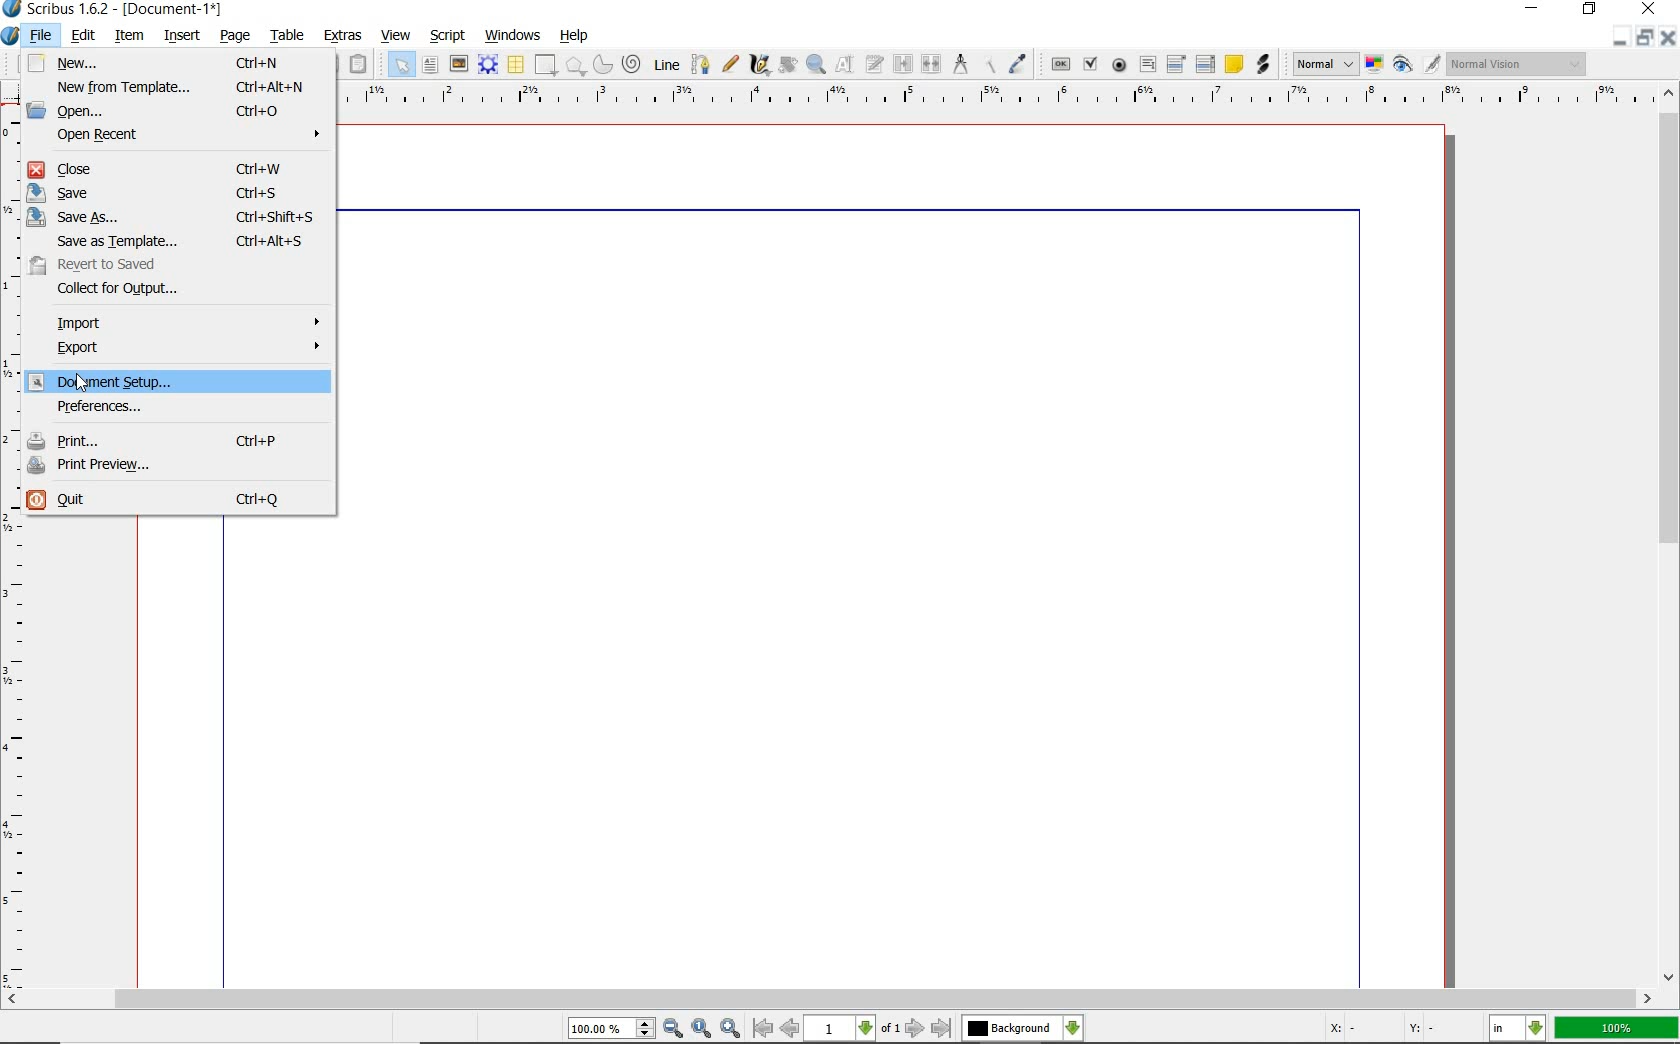 This screenshot has height=1044, width=1680. Describe the element at coordinates (187, 350) in the screenshot. I see `EXPORT` at that location.